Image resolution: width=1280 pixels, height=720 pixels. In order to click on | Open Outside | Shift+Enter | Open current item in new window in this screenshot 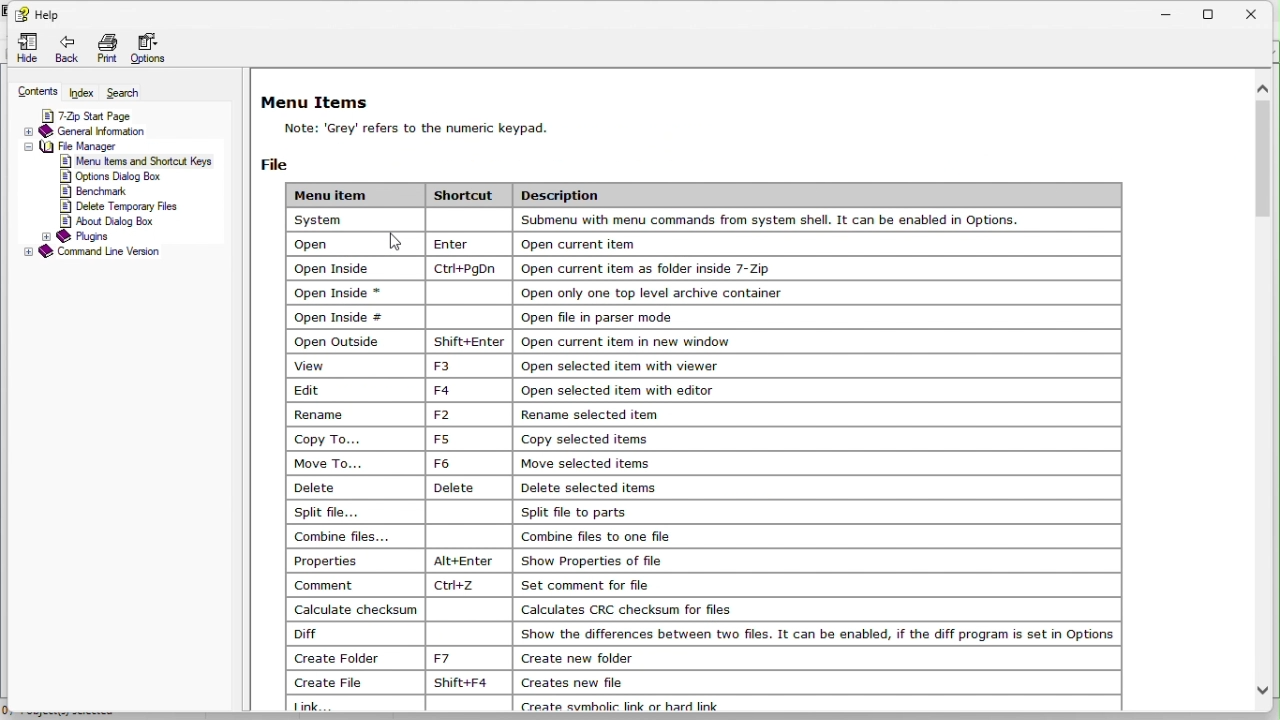, I will do `click(614, 340)`.